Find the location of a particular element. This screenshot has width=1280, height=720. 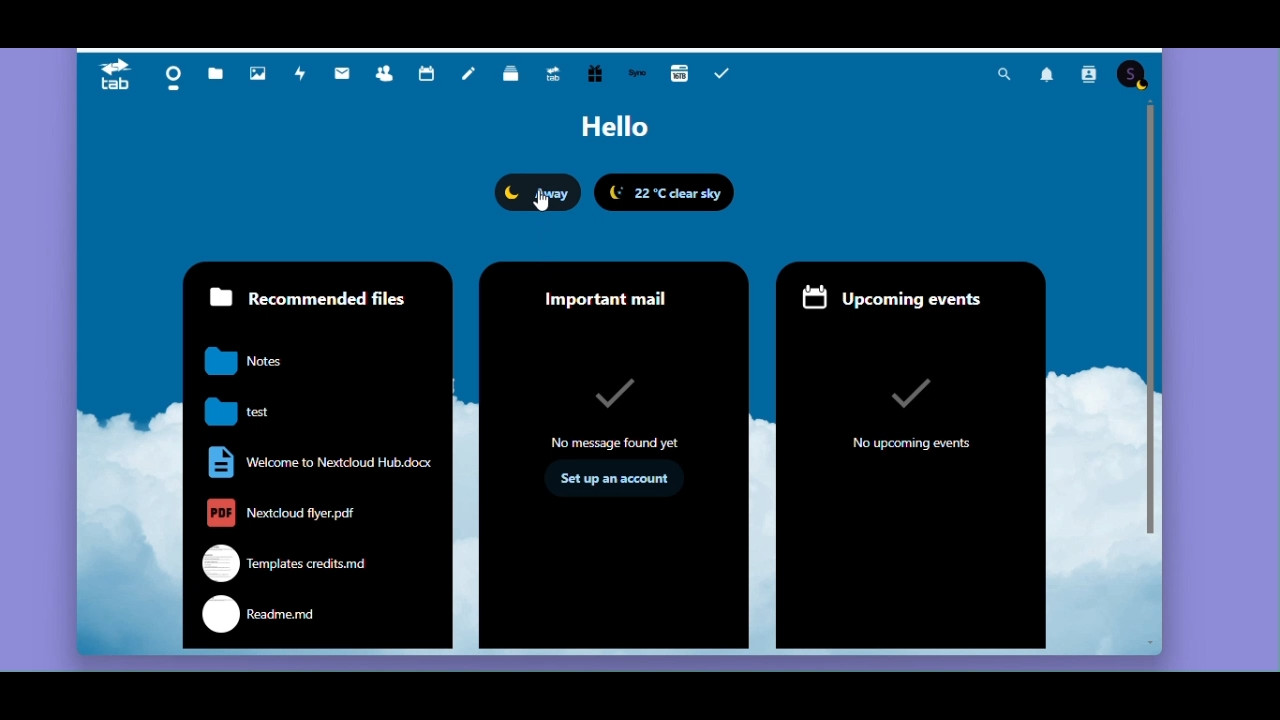

Search is located at coordinates (1003, 75).